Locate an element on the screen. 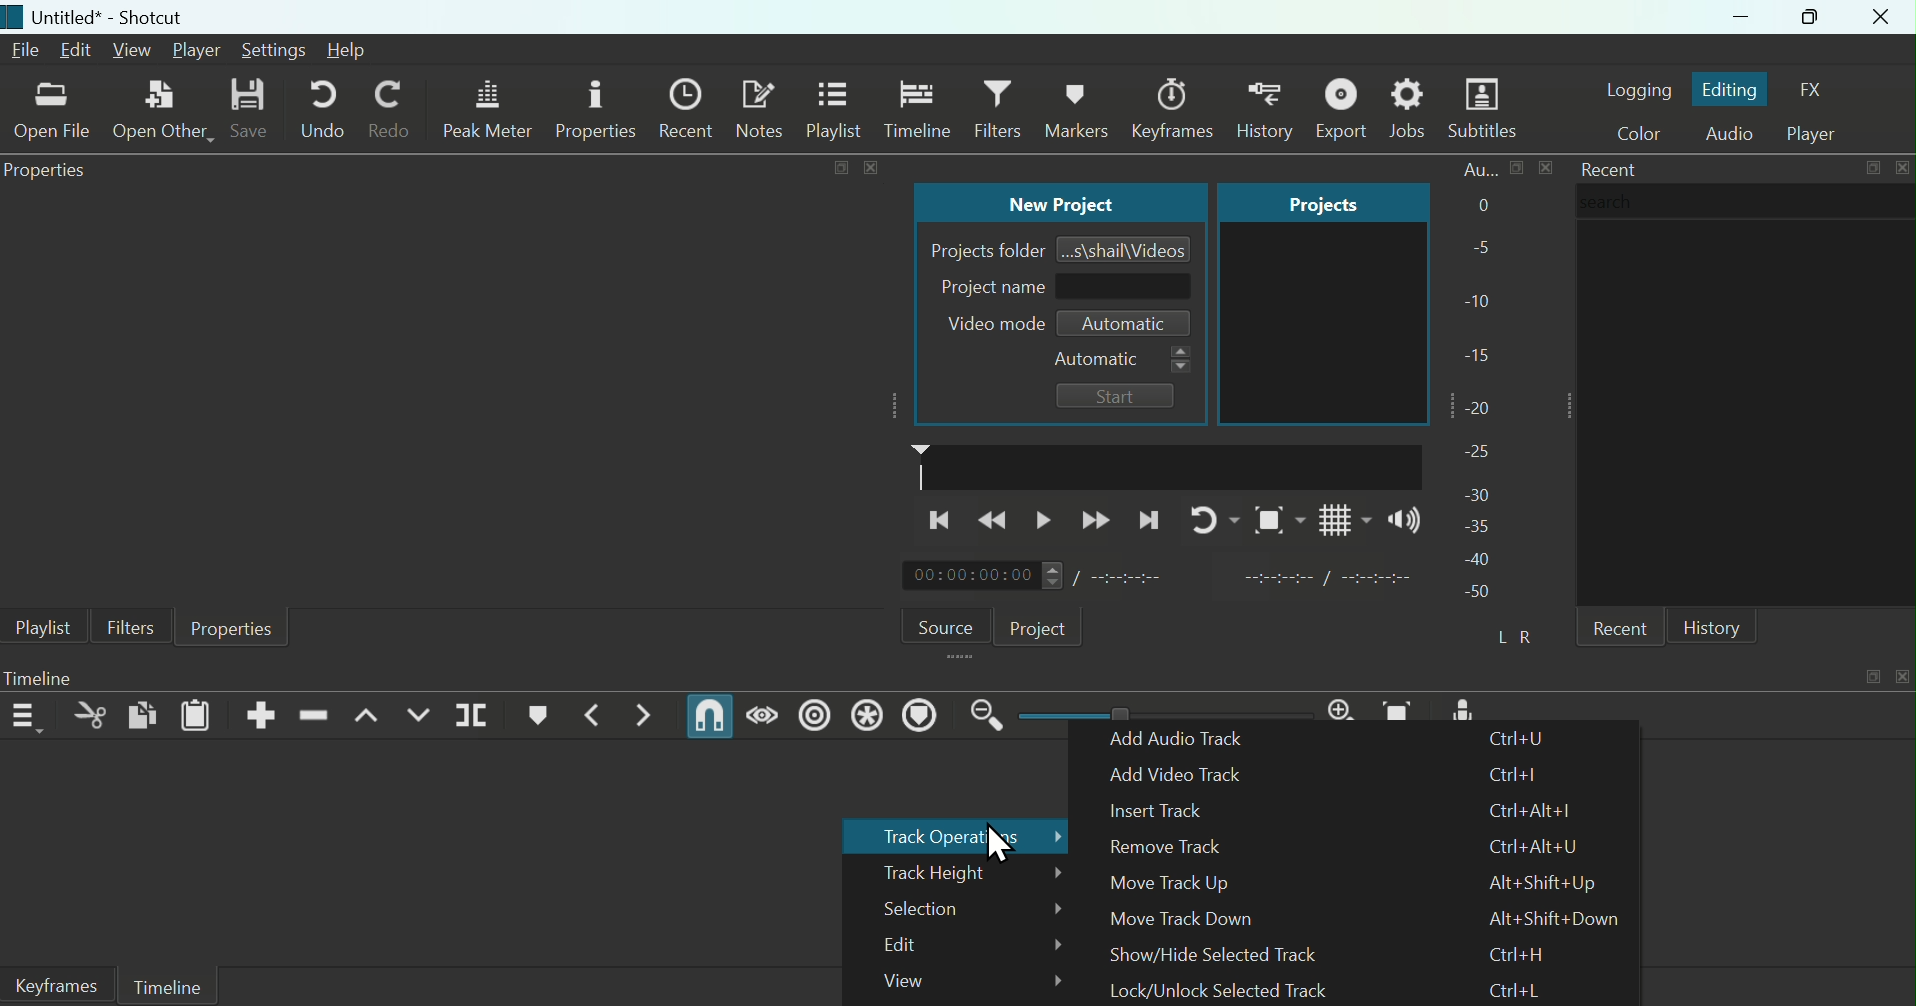  View is located at coordinates (958, 982).